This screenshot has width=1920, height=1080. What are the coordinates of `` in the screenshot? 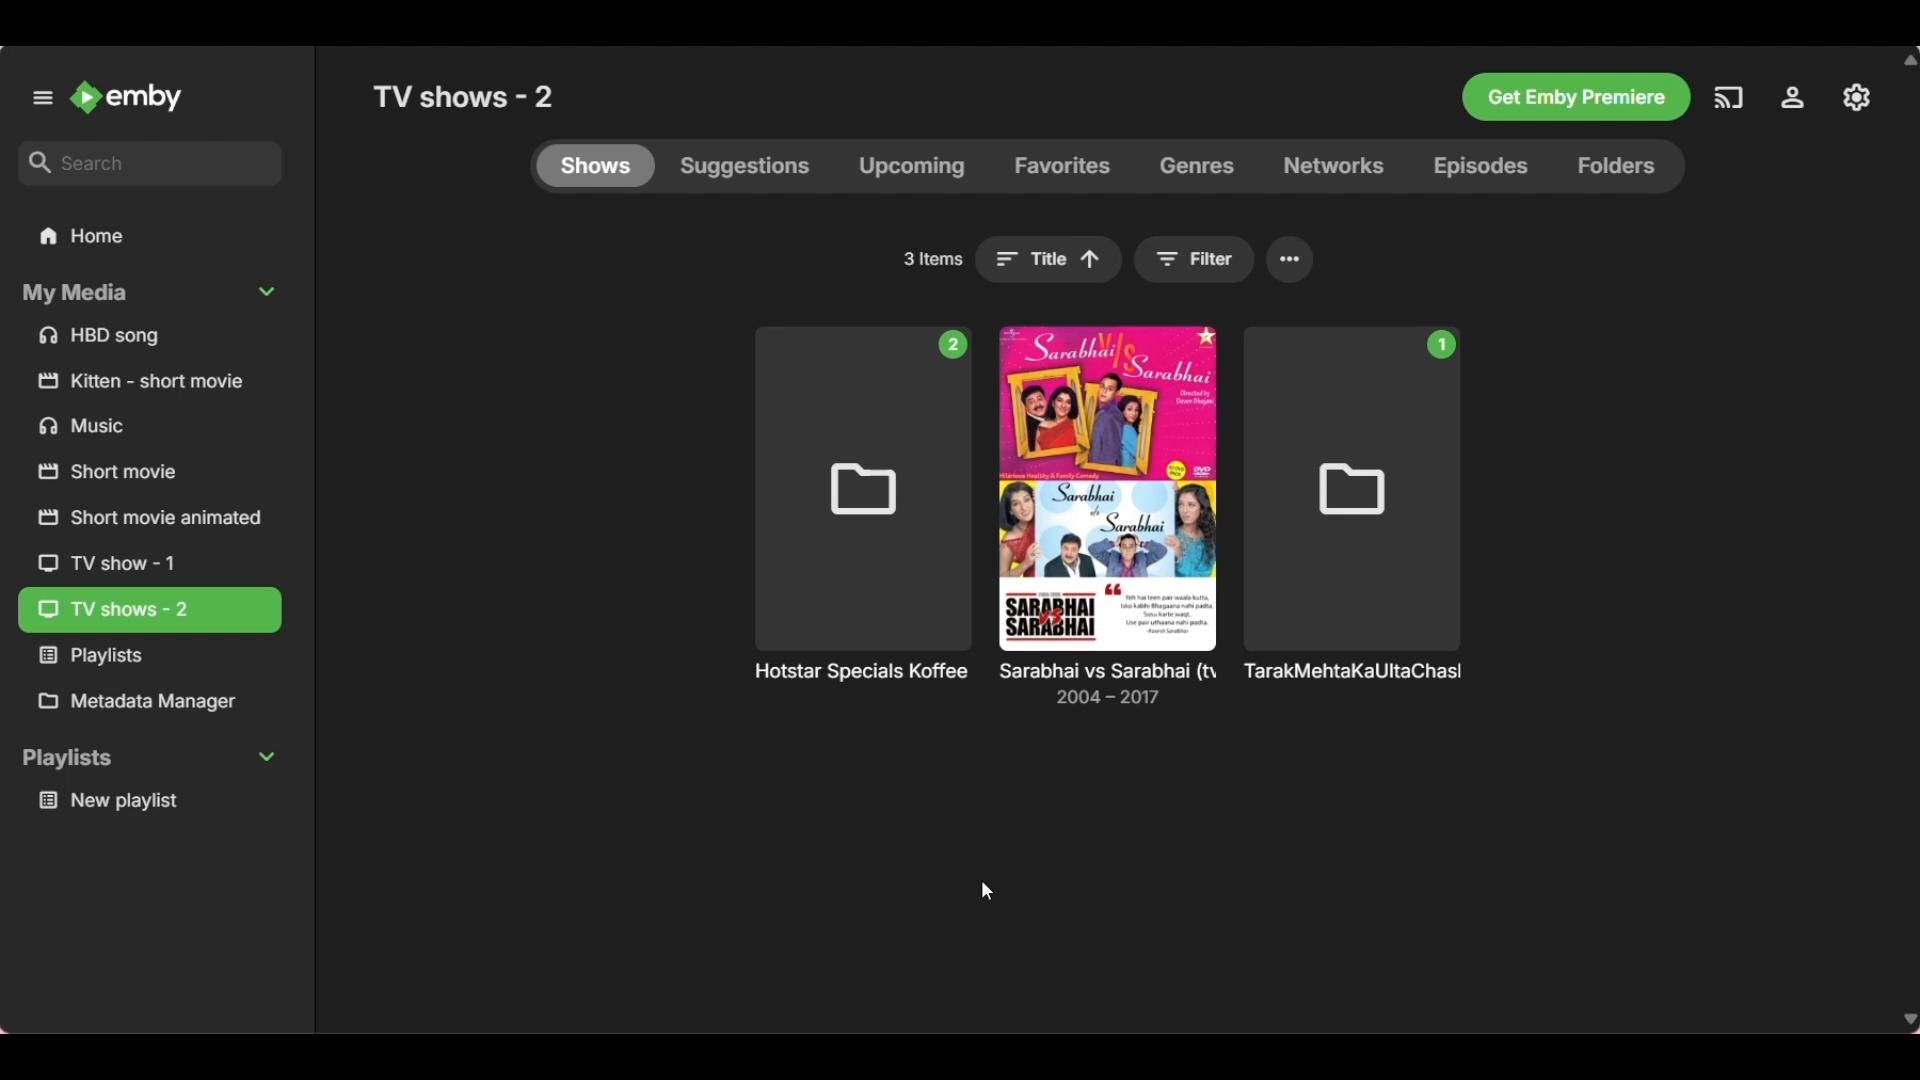 It's located at (1112, 687).